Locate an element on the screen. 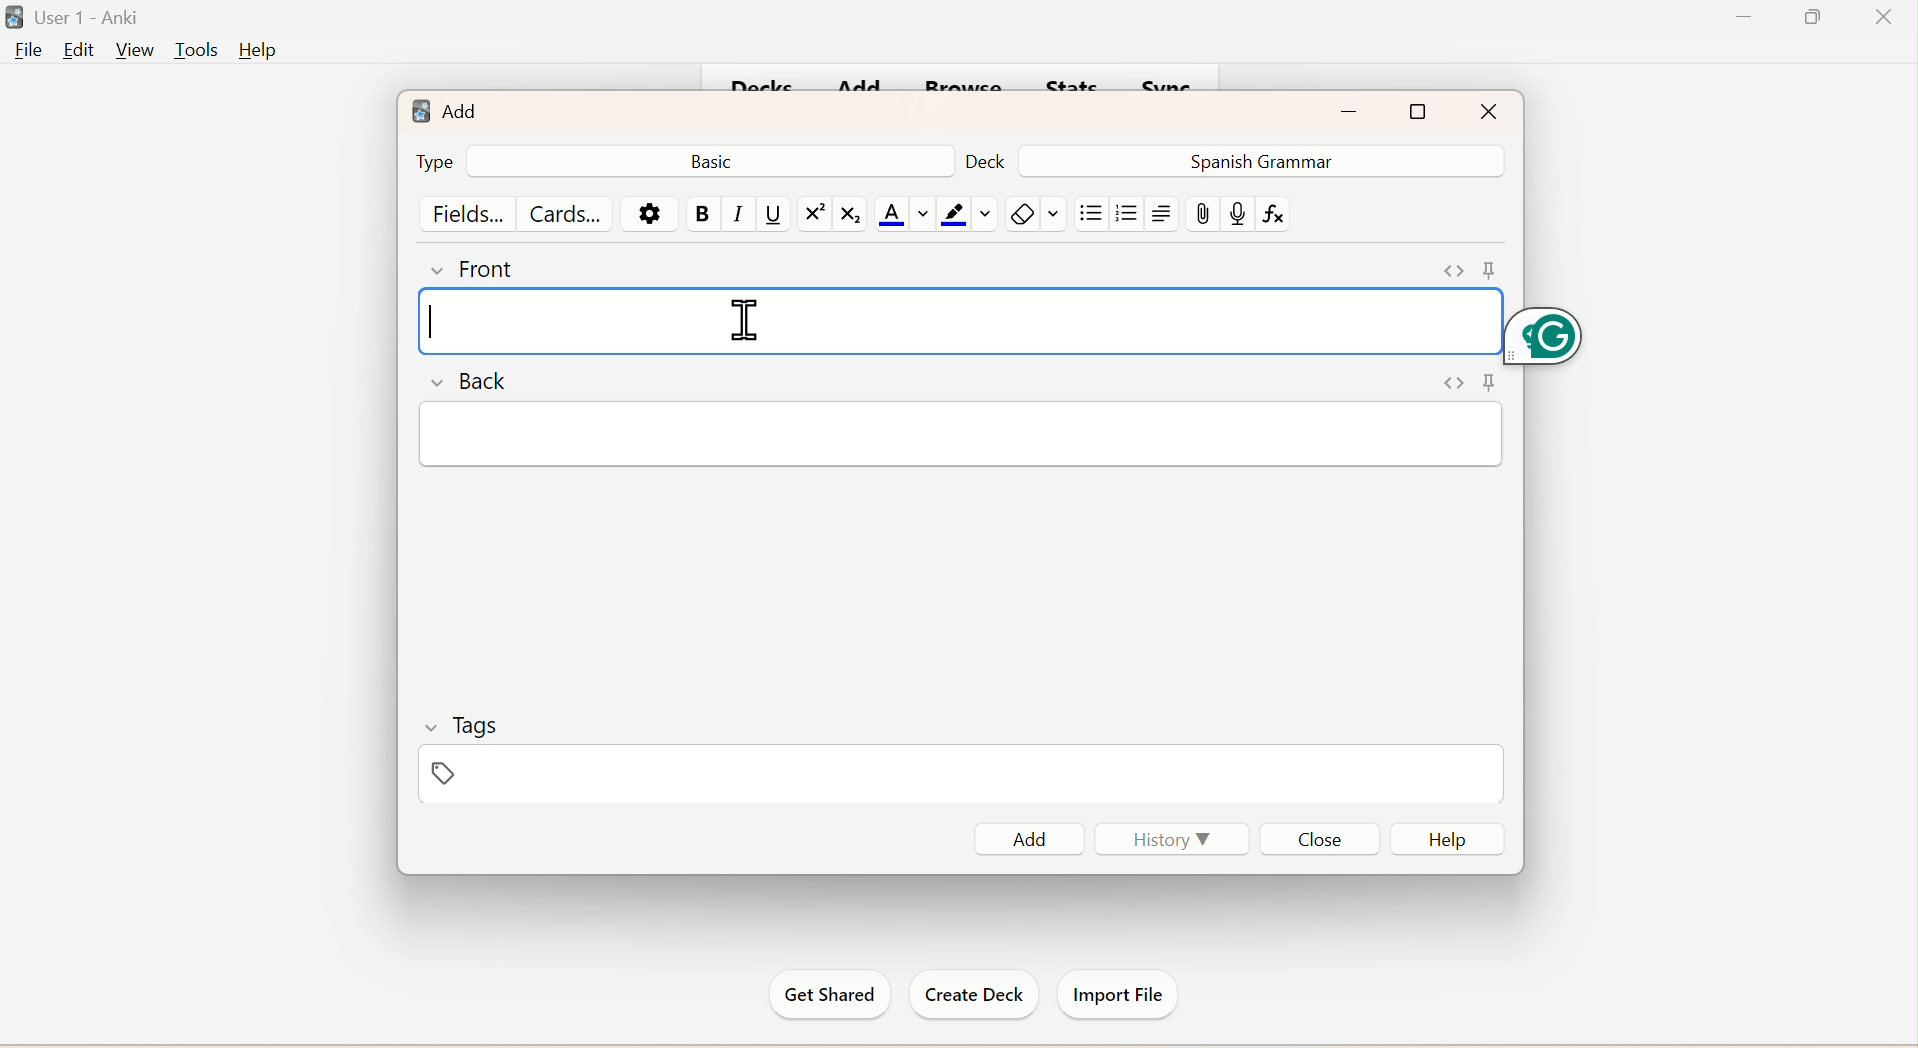 This screenshot has width=1918, height=1048. Settings is located at coordinates (646, 213).